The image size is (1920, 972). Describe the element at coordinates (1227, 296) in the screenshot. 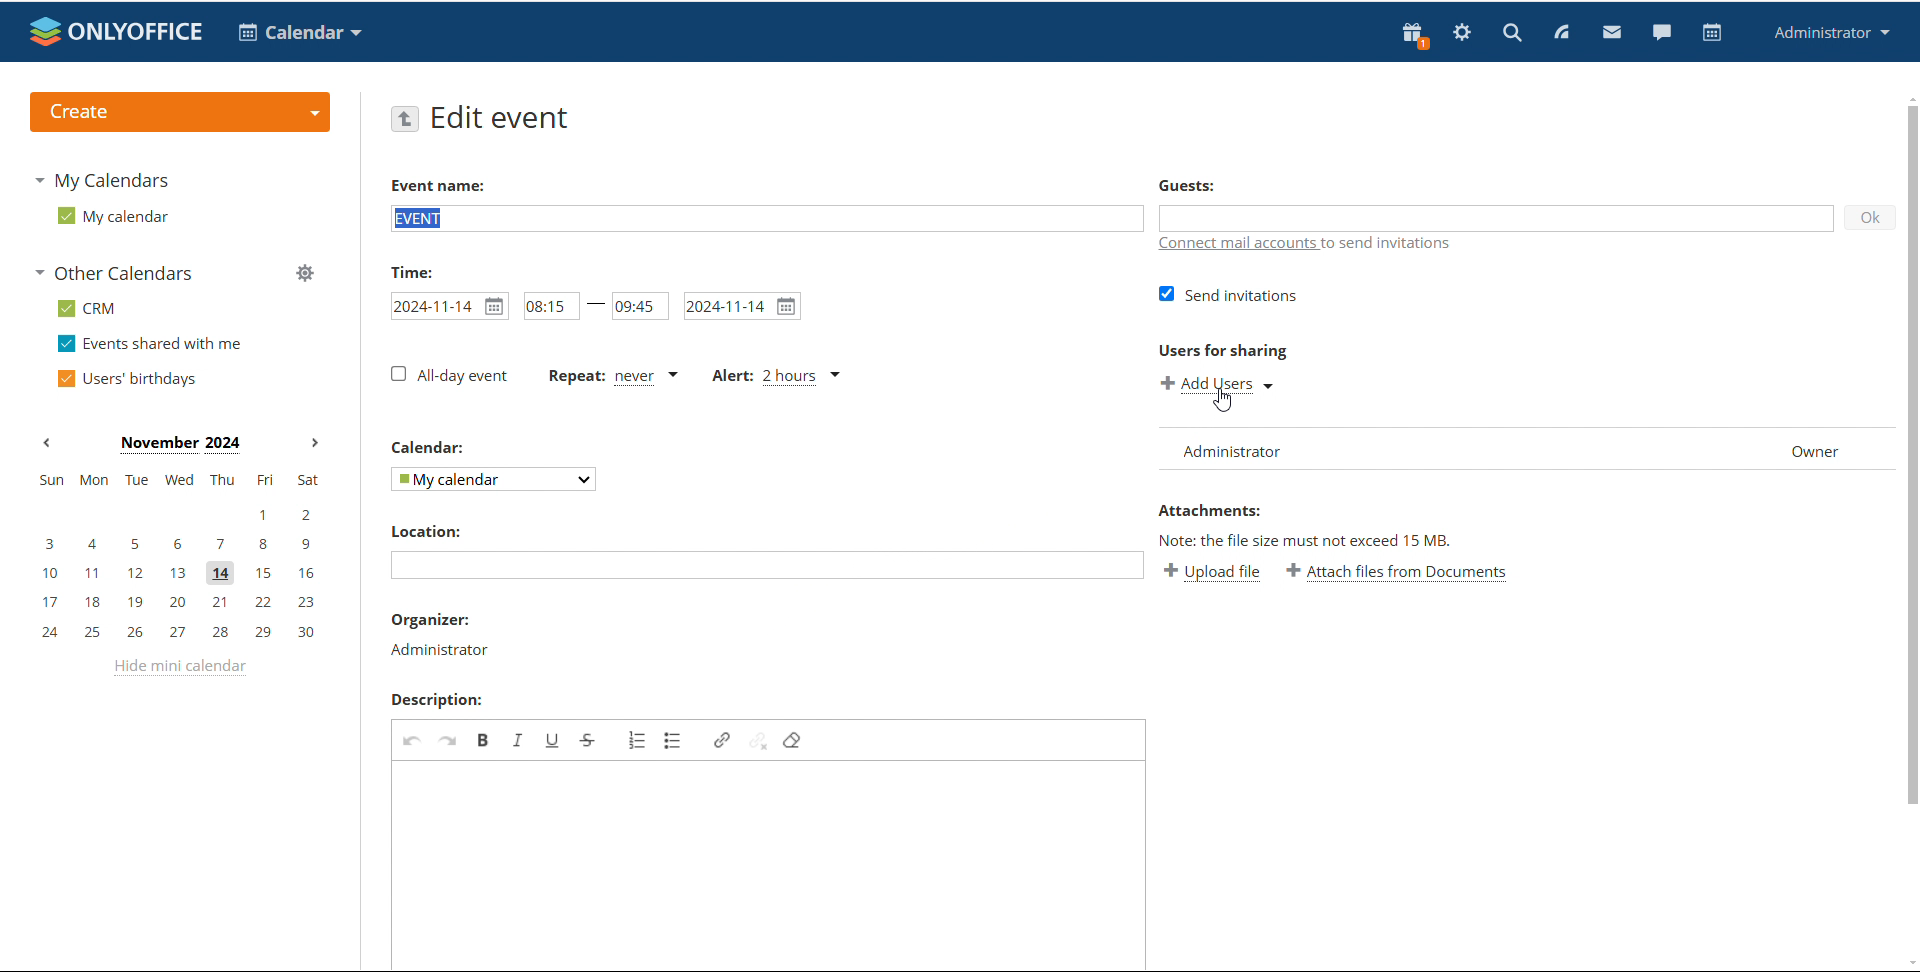

I see `send invitations` at that location.